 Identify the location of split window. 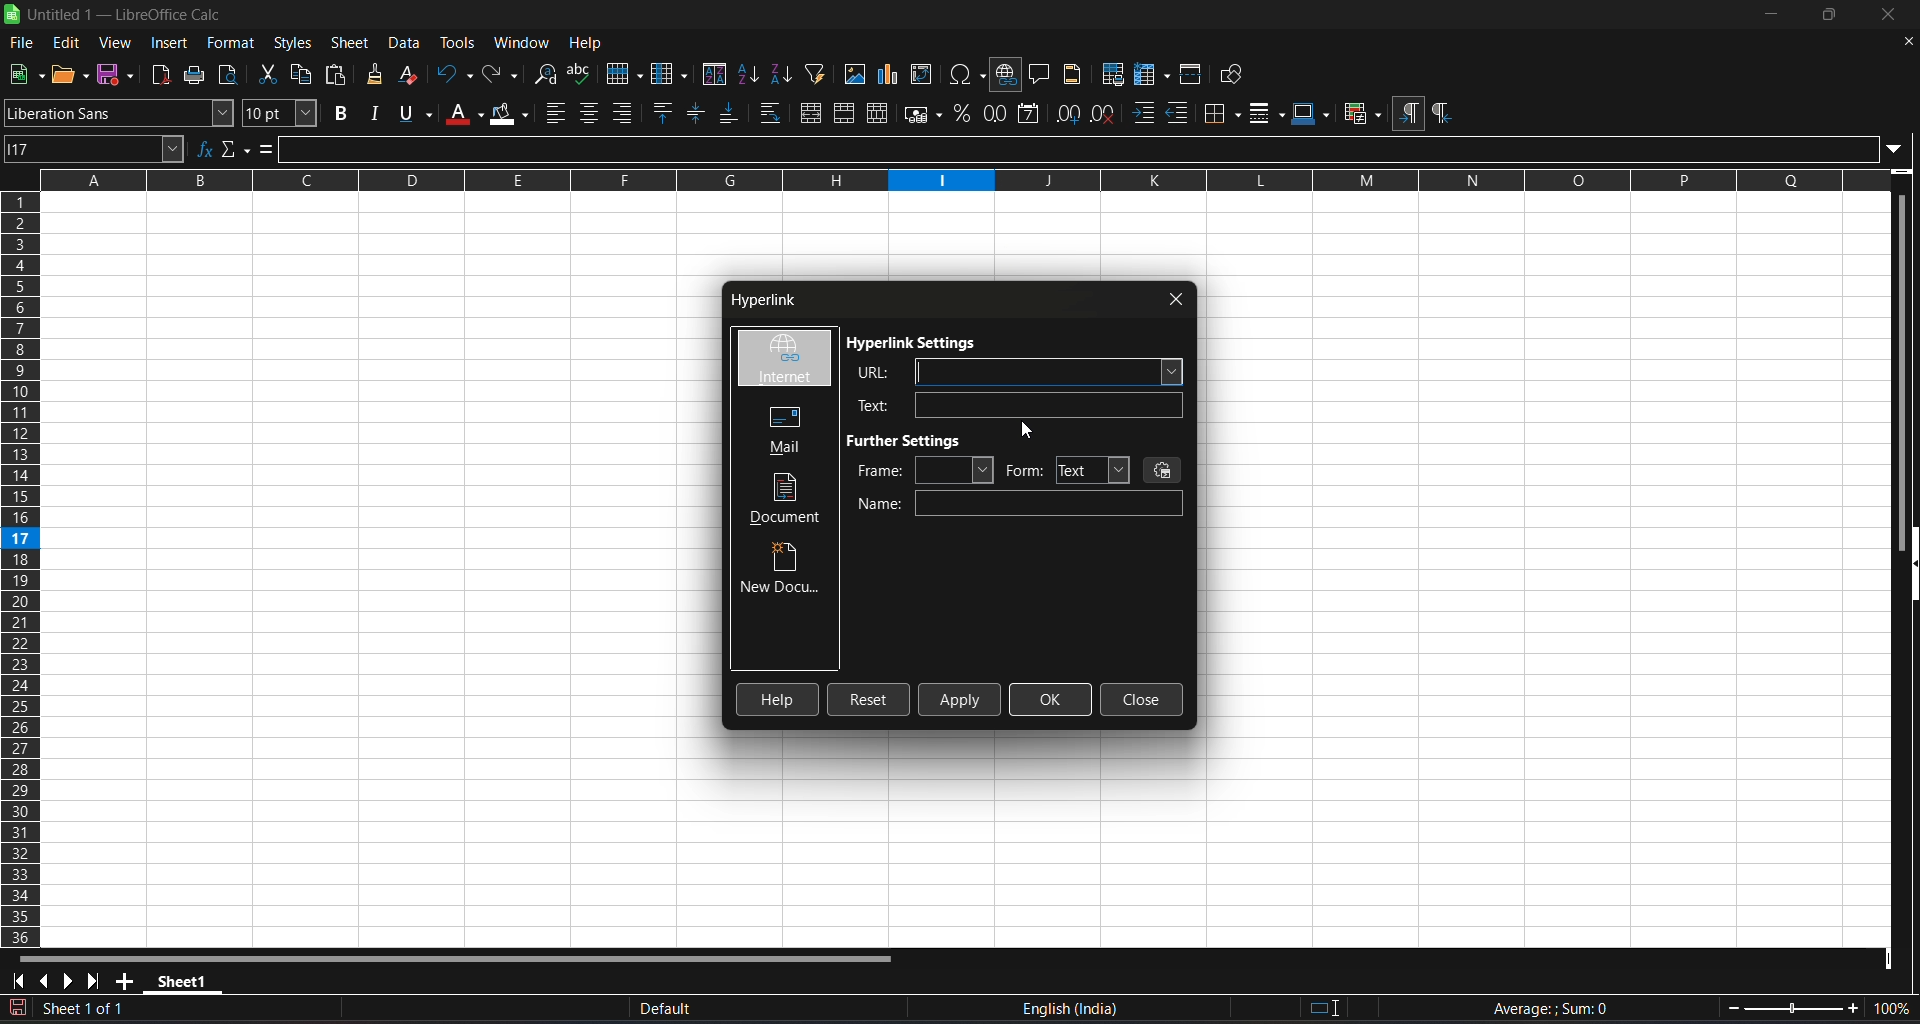
(1193, 73).